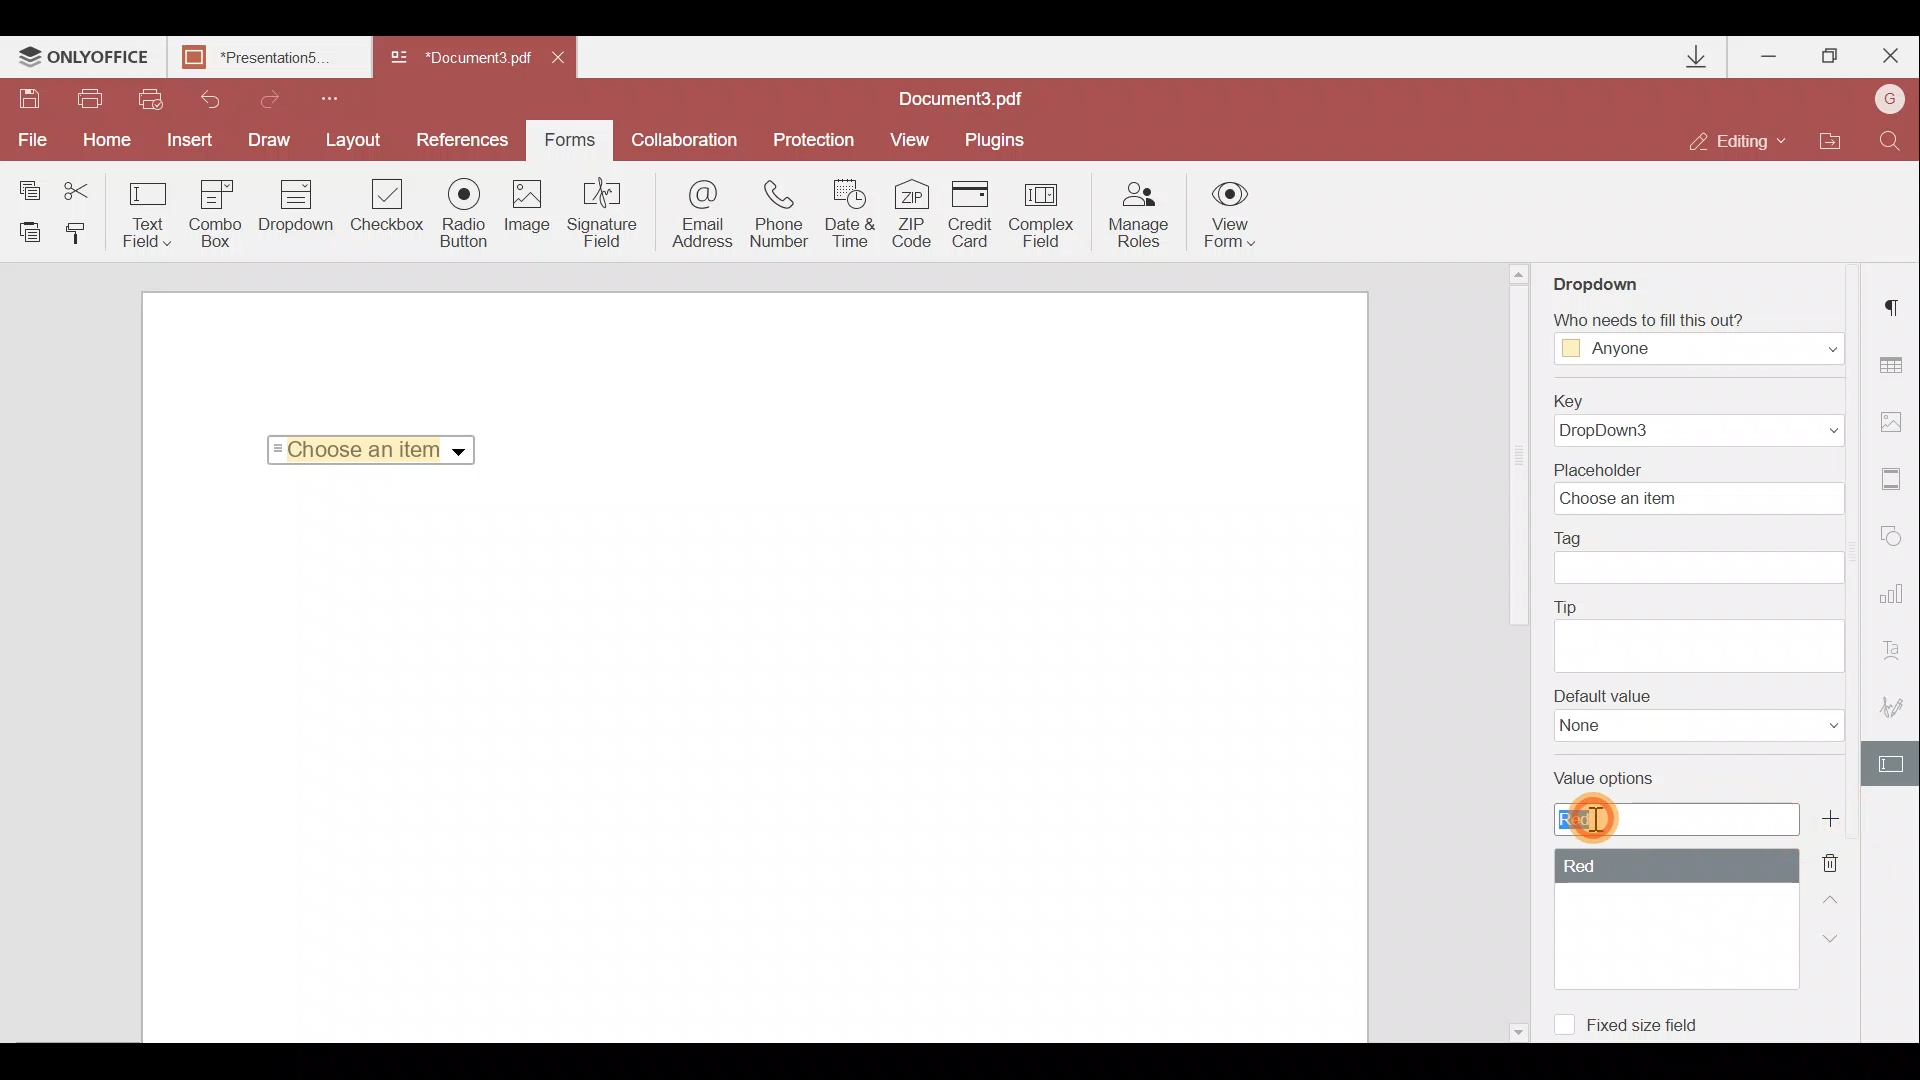 The width and height of the screenshot is (1920, 1080). Describe the element at coordinates (112, 141) in the screenshot. I see `Home` at that location.